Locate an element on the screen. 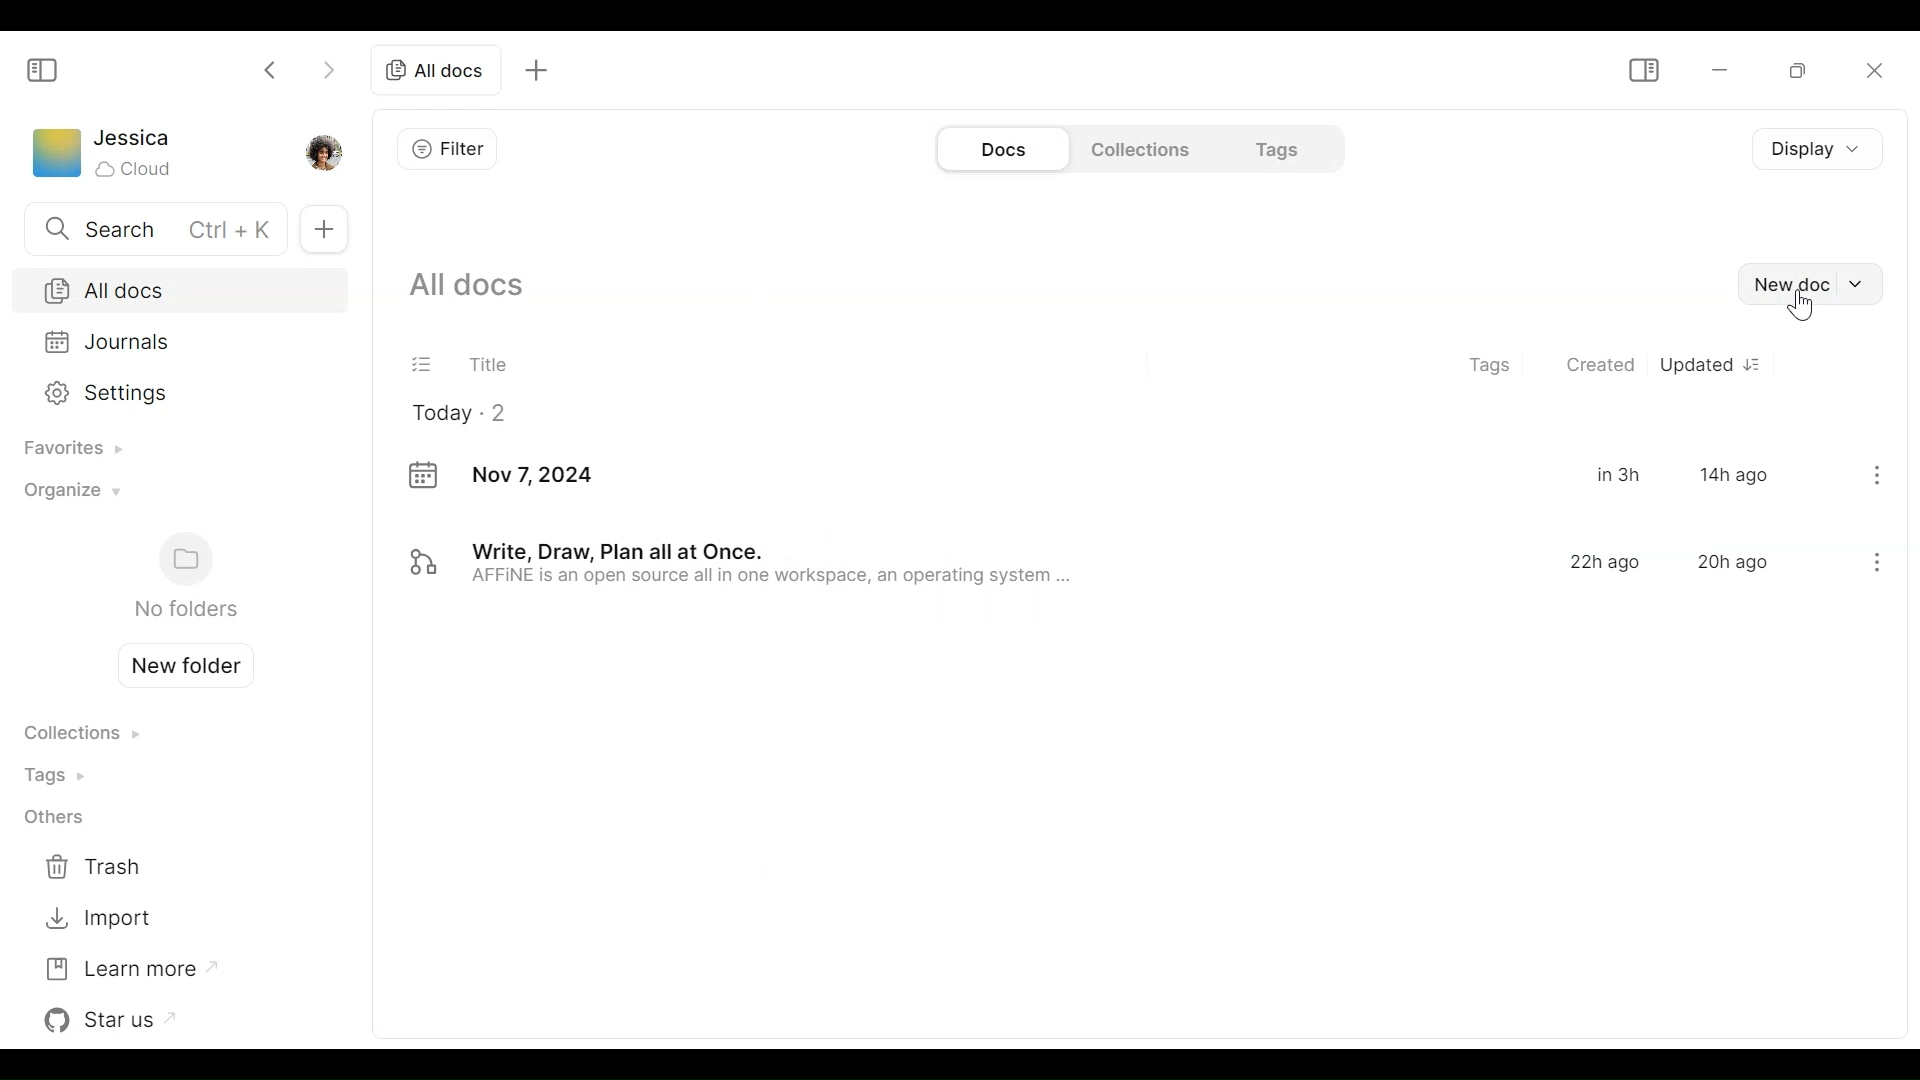  Import is located at coordinates (98, 919).